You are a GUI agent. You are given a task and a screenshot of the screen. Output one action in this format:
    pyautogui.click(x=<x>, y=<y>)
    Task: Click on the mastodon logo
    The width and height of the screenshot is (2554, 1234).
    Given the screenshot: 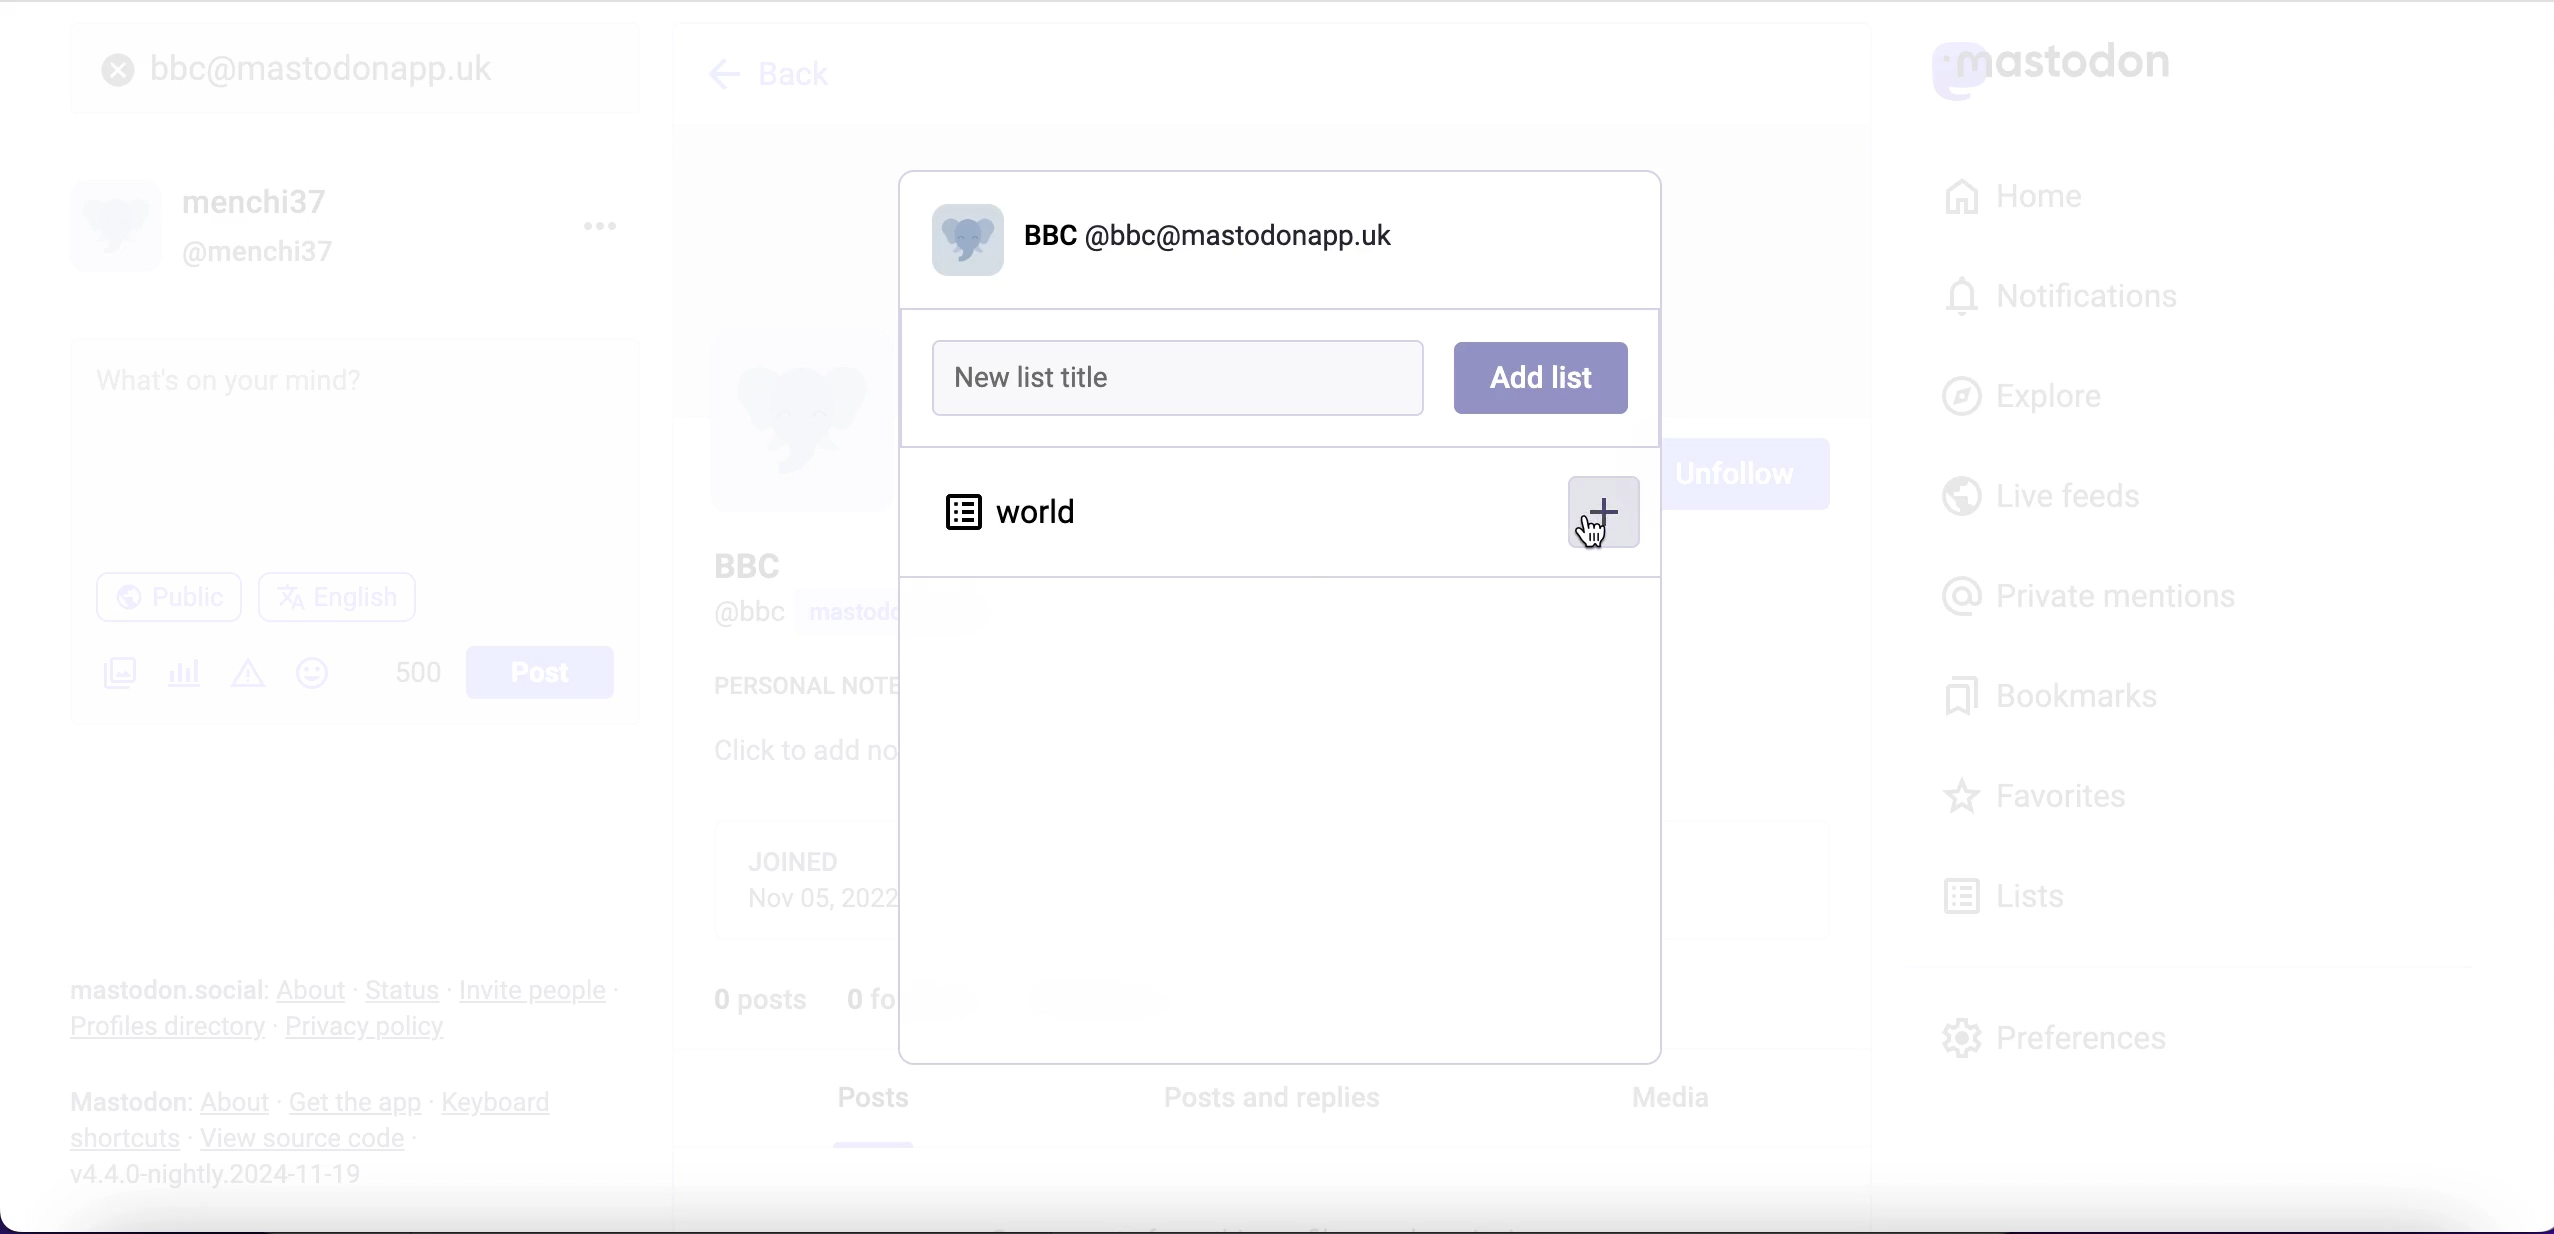 What is the action you would take?
    pyautogui.click(x=2050, y=65)
    